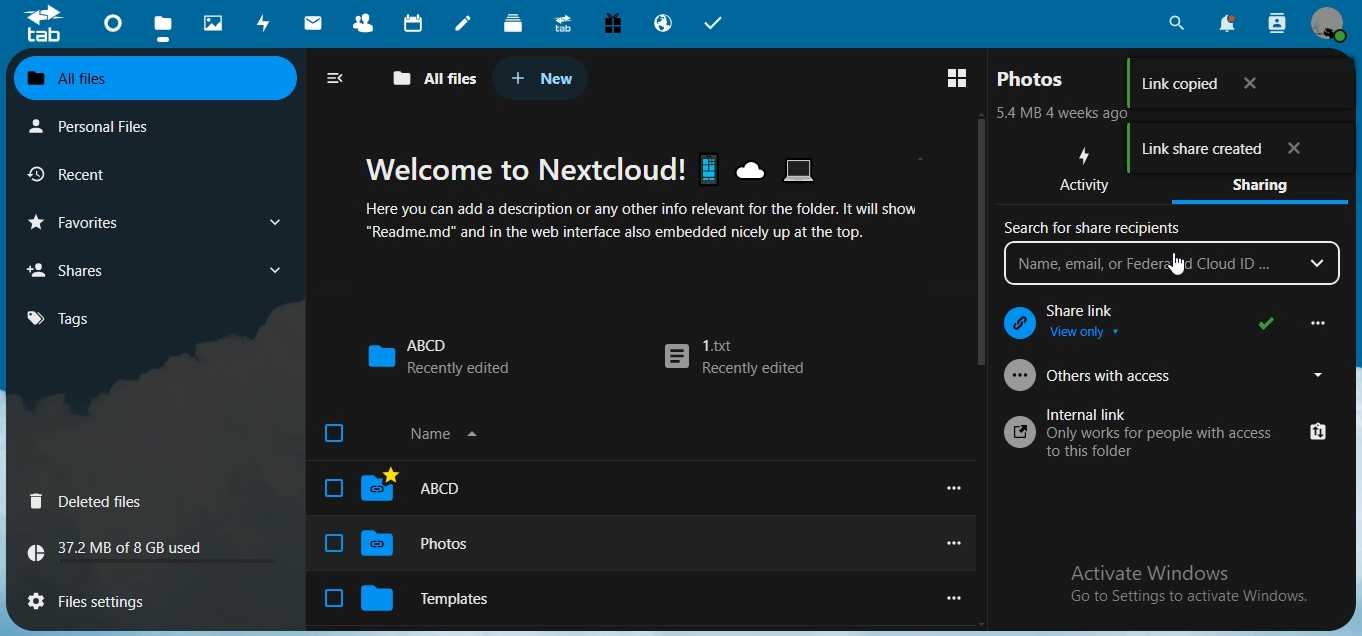 The width and height of the screenshot is (1362, 636). I want to click on tasks, so click(715, 24).